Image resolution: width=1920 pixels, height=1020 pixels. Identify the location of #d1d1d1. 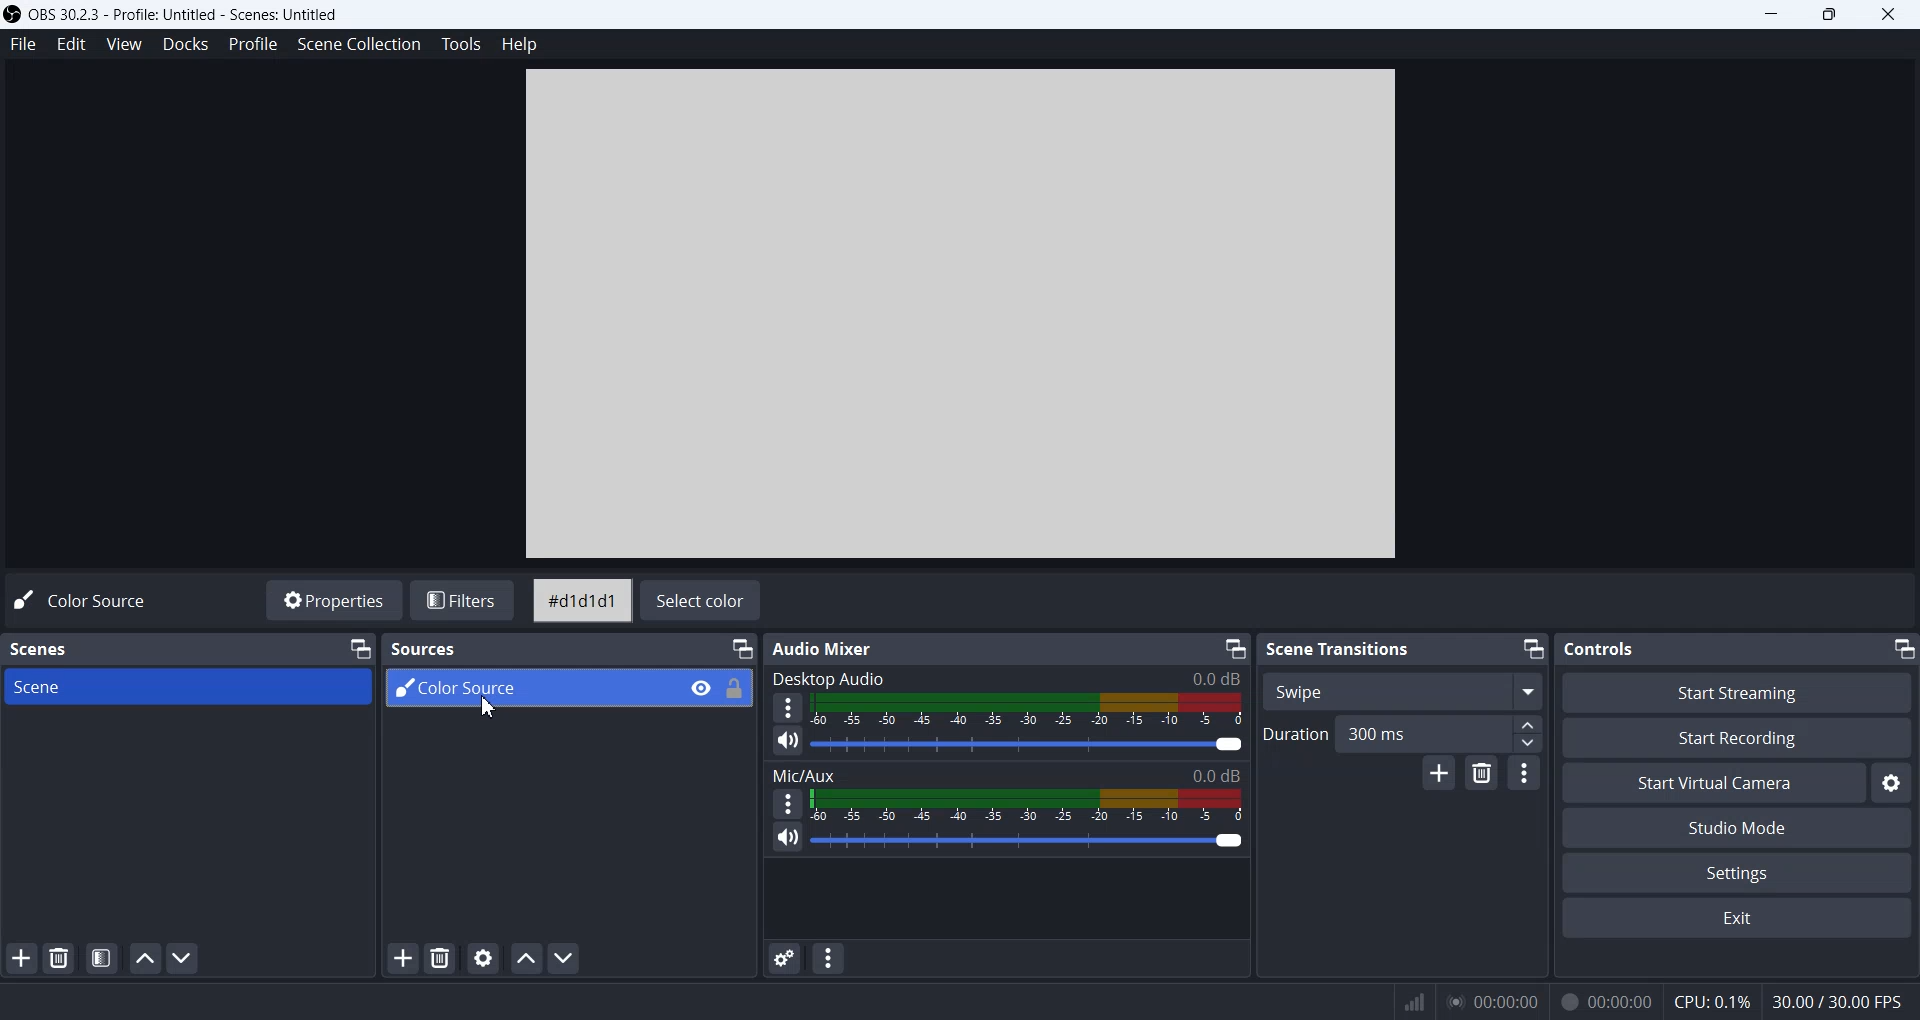
(582, 600).